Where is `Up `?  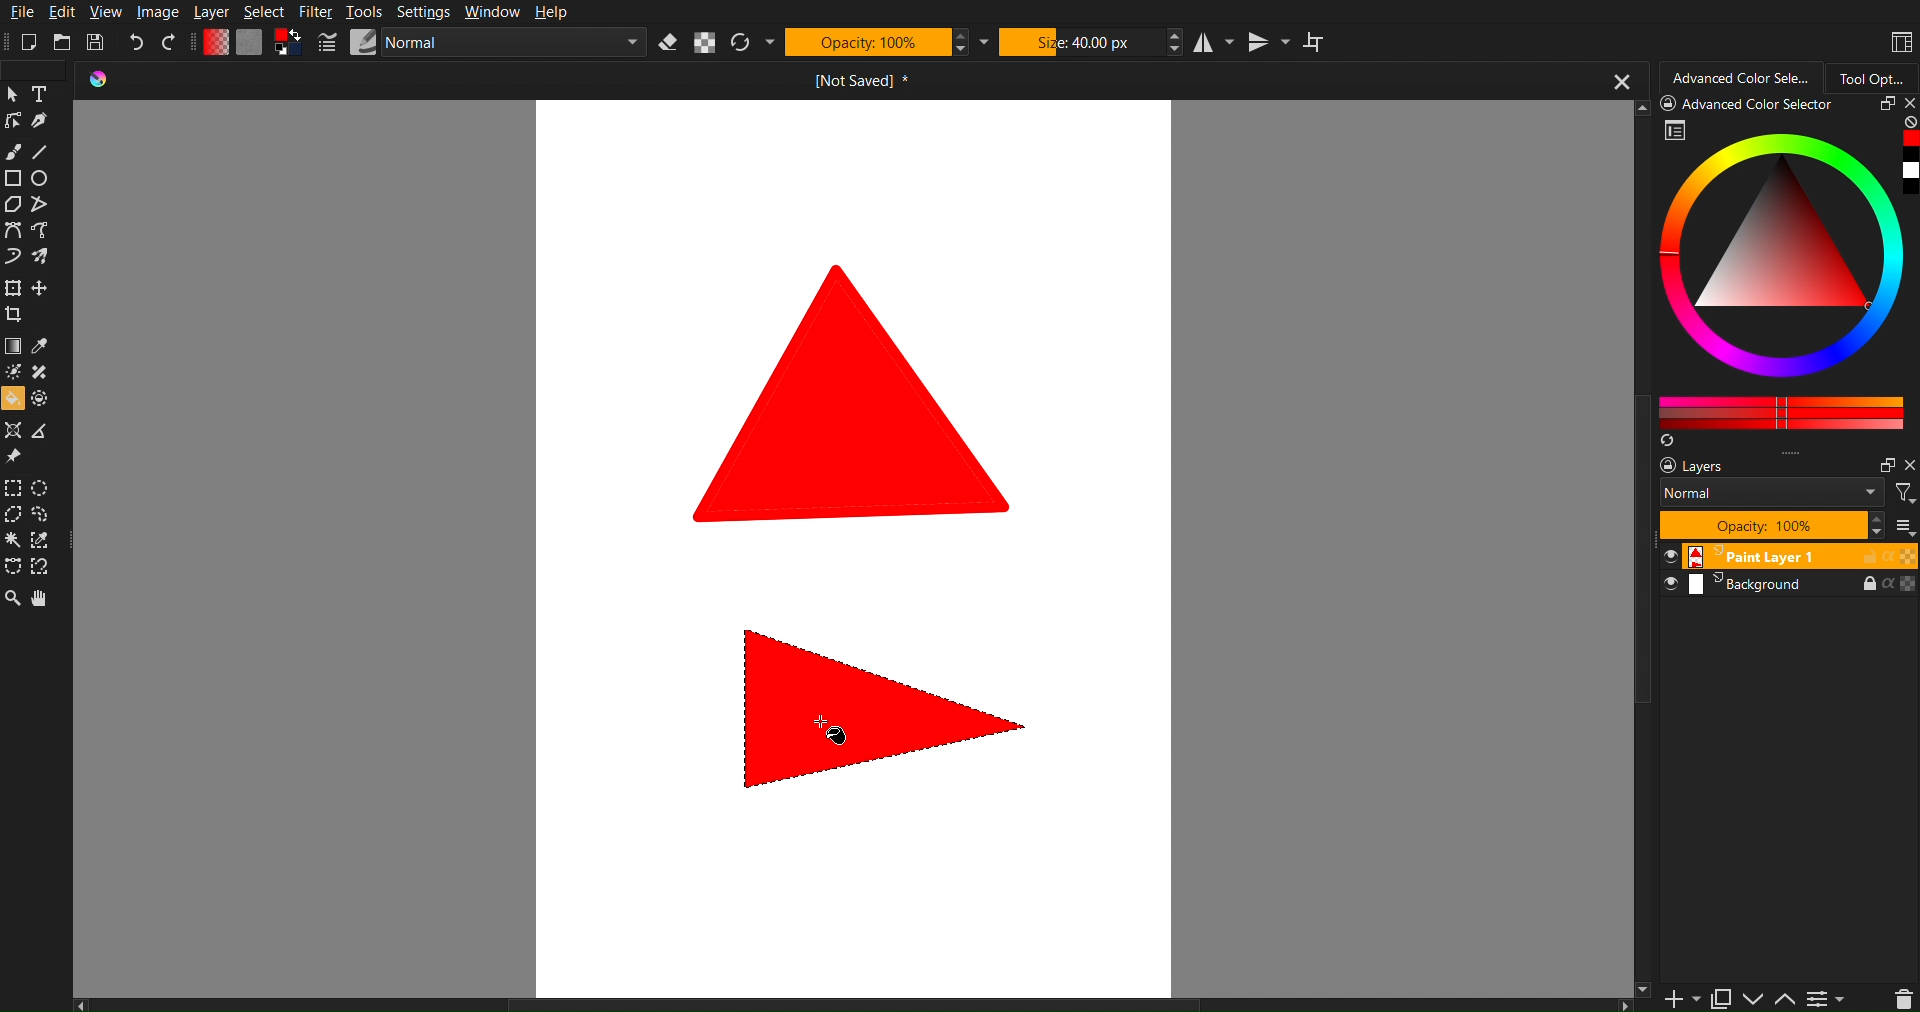
Up  is located at coordinates (1786, 1000).